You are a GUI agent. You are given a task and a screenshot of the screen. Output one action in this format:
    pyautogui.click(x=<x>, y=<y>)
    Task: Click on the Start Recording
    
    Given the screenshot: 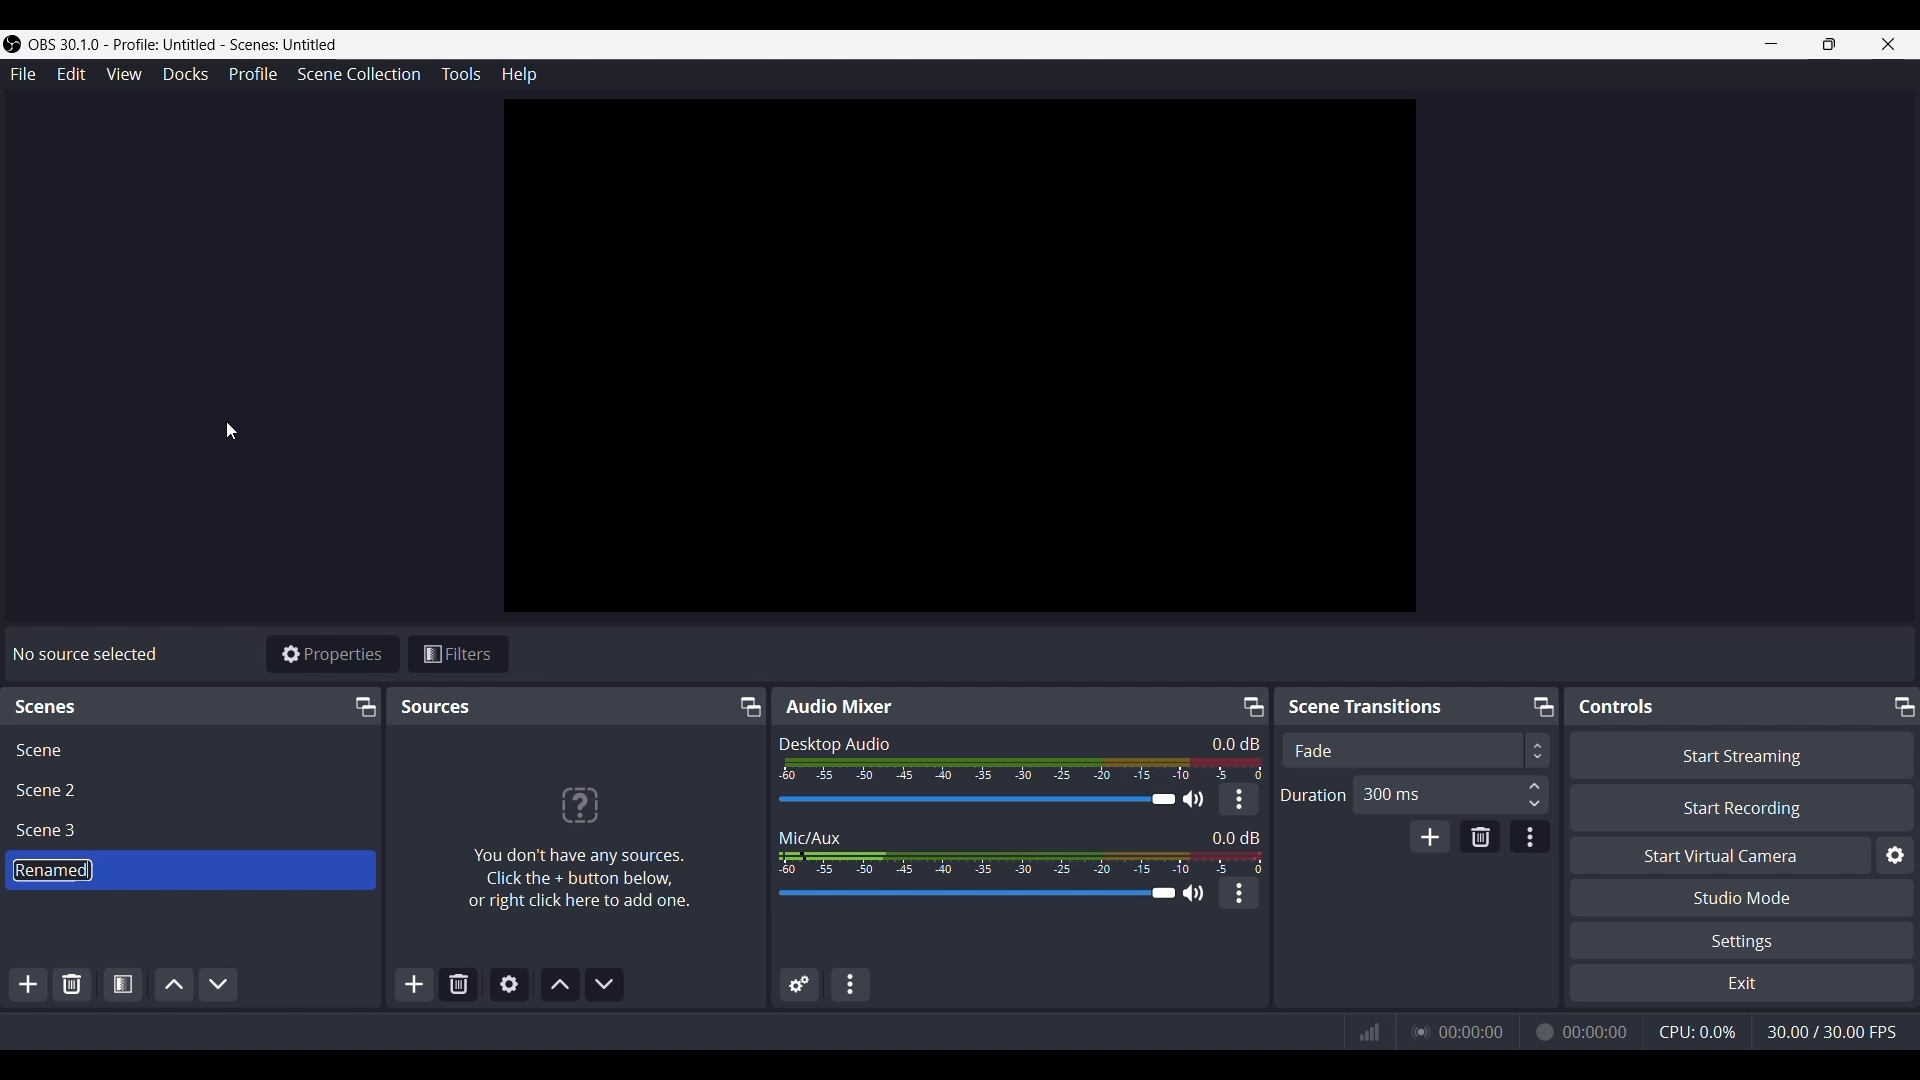 What is the action you would take?
    pyautogui.click(x=1743, y=807)
    